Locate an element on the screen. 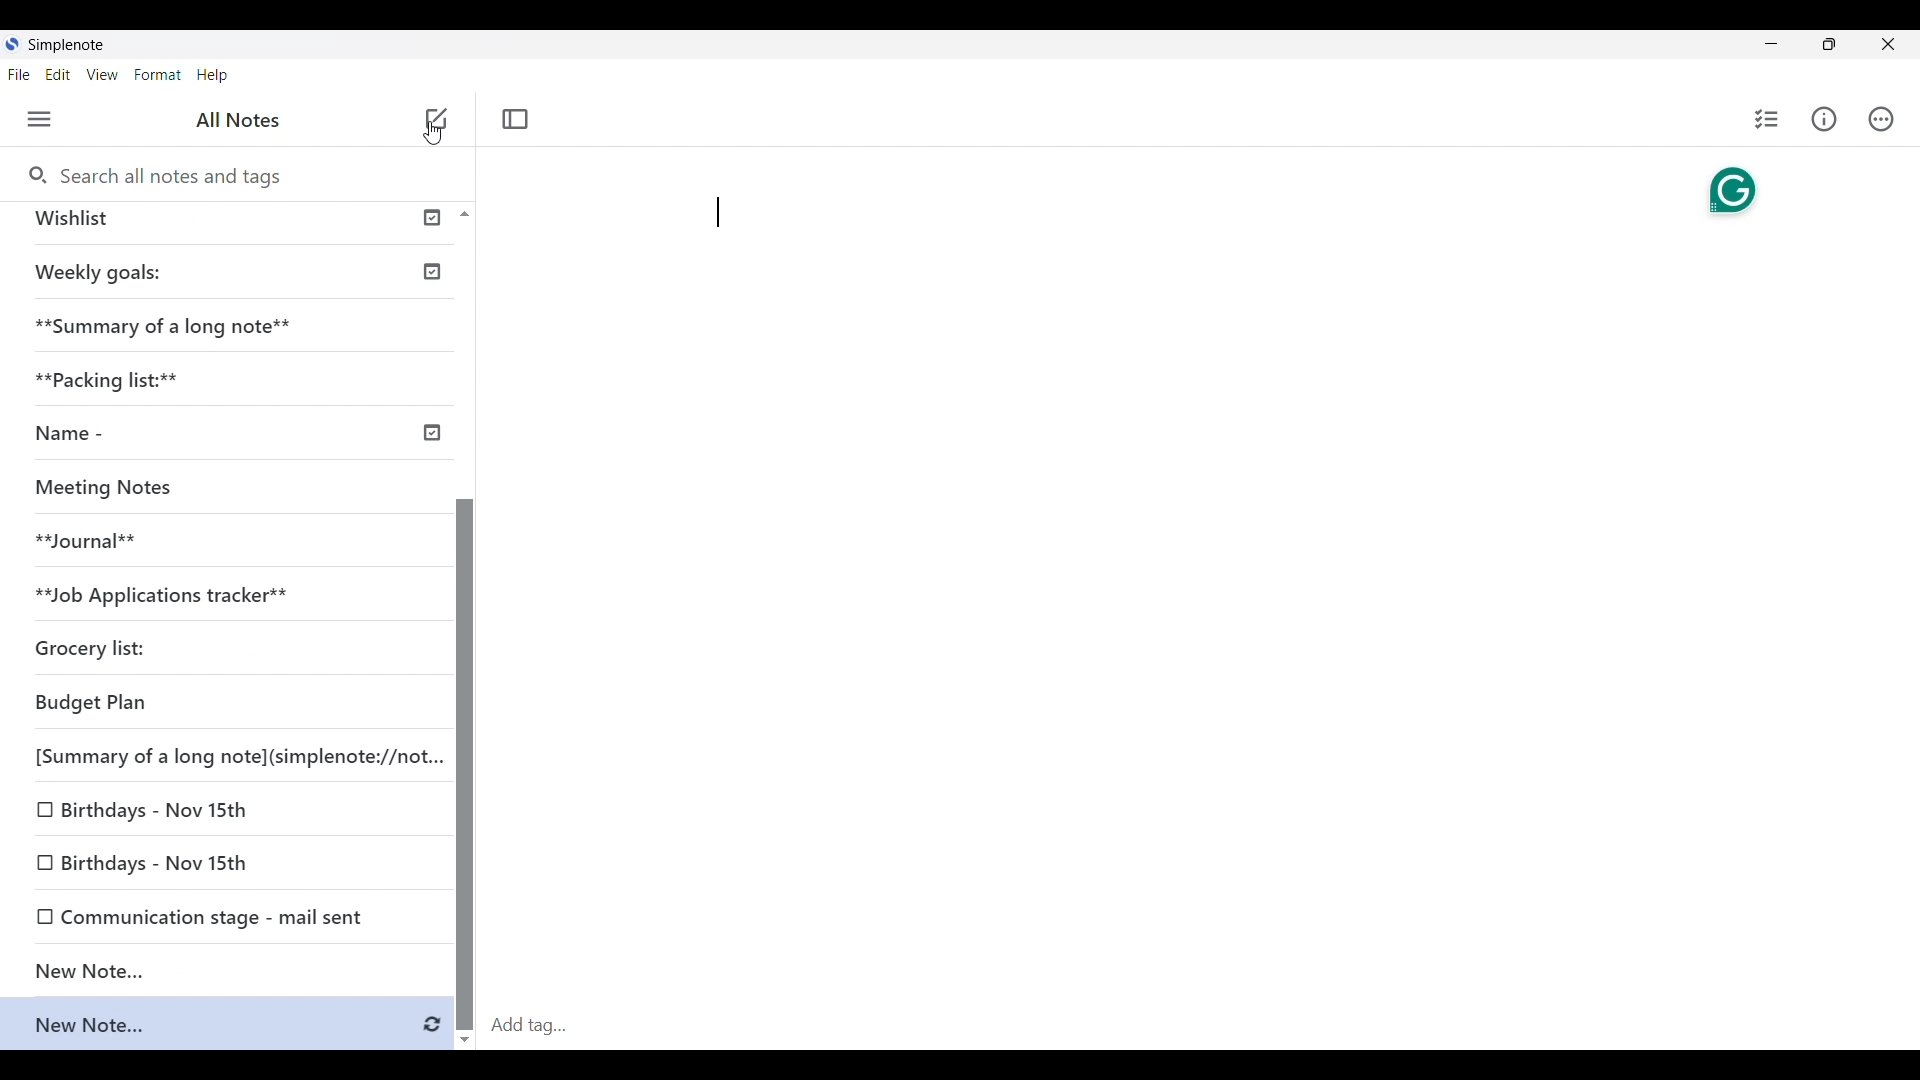 This screenshot has width=1920, height=1080. Quick slide to top is located at coordinates (464, 214).